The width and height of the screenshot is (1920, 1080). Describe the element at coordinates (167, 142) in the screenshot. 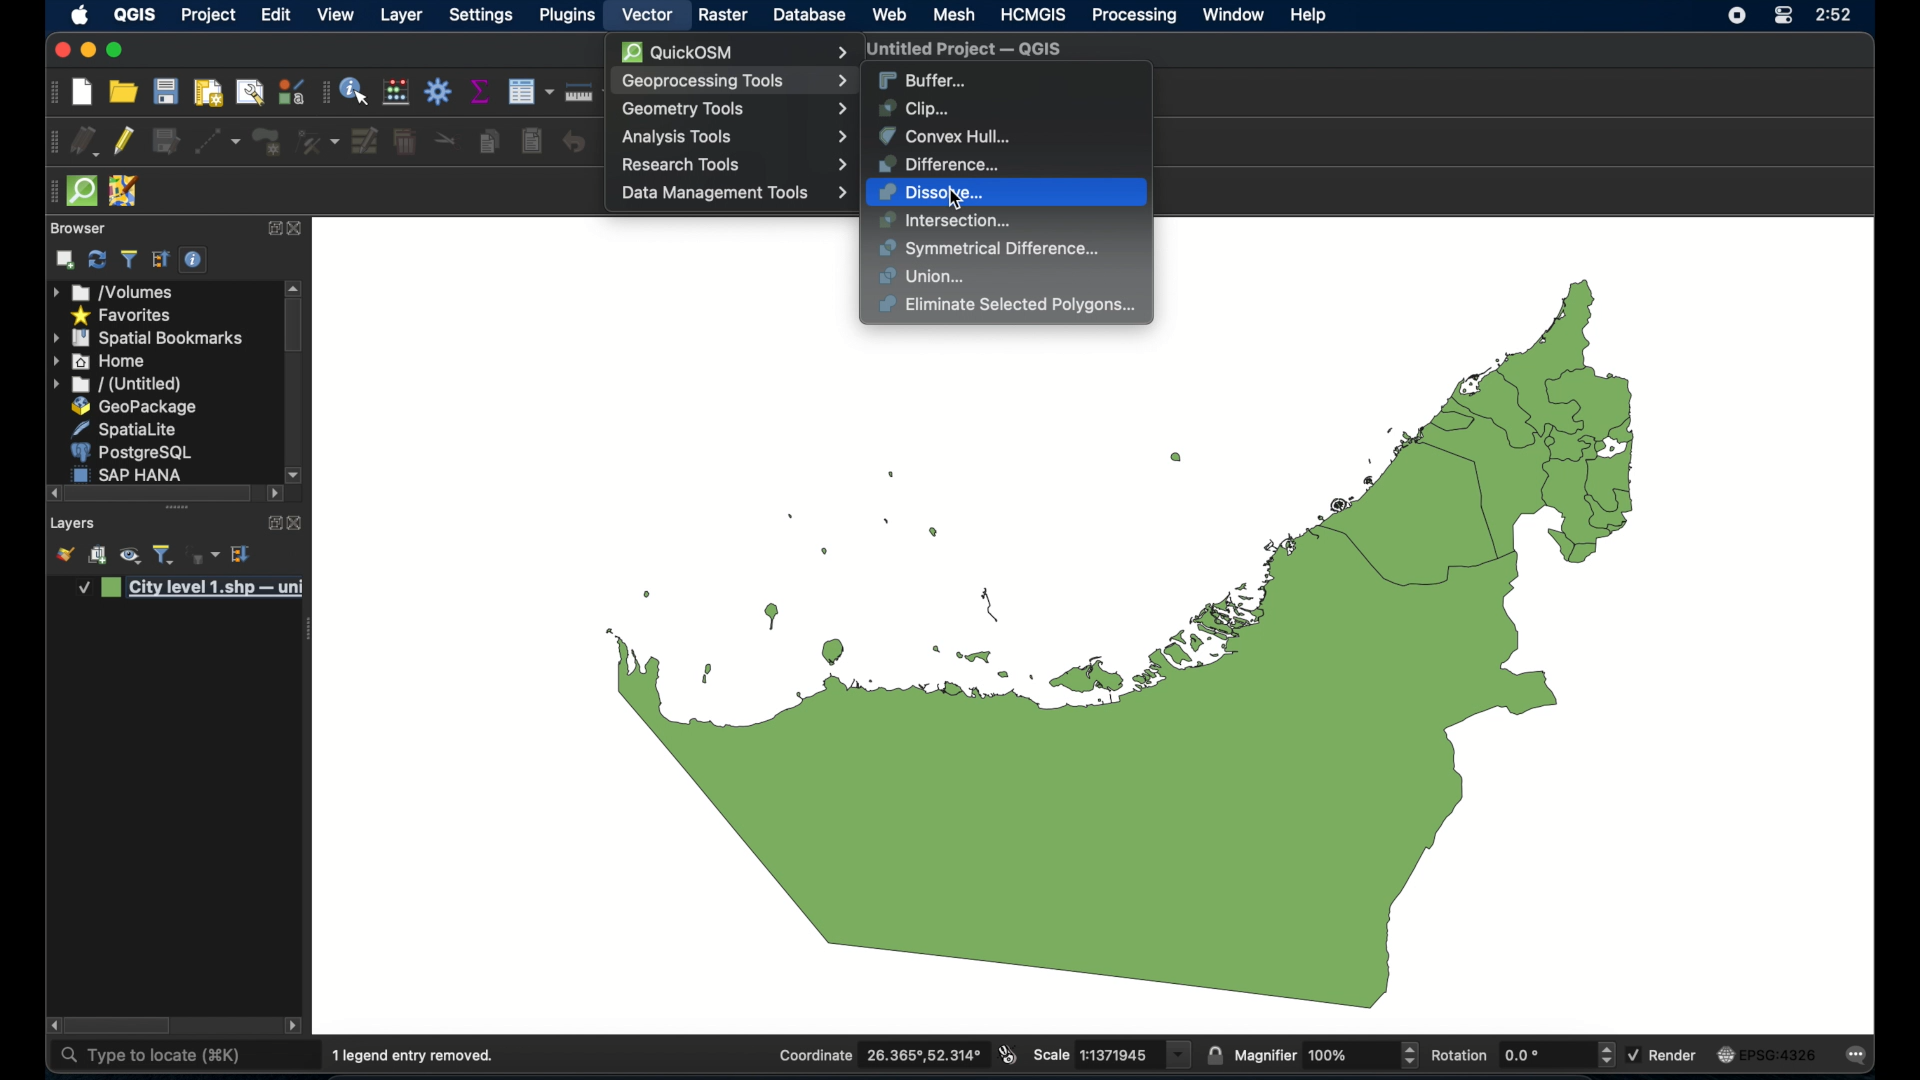

I see `save edits` at that location.